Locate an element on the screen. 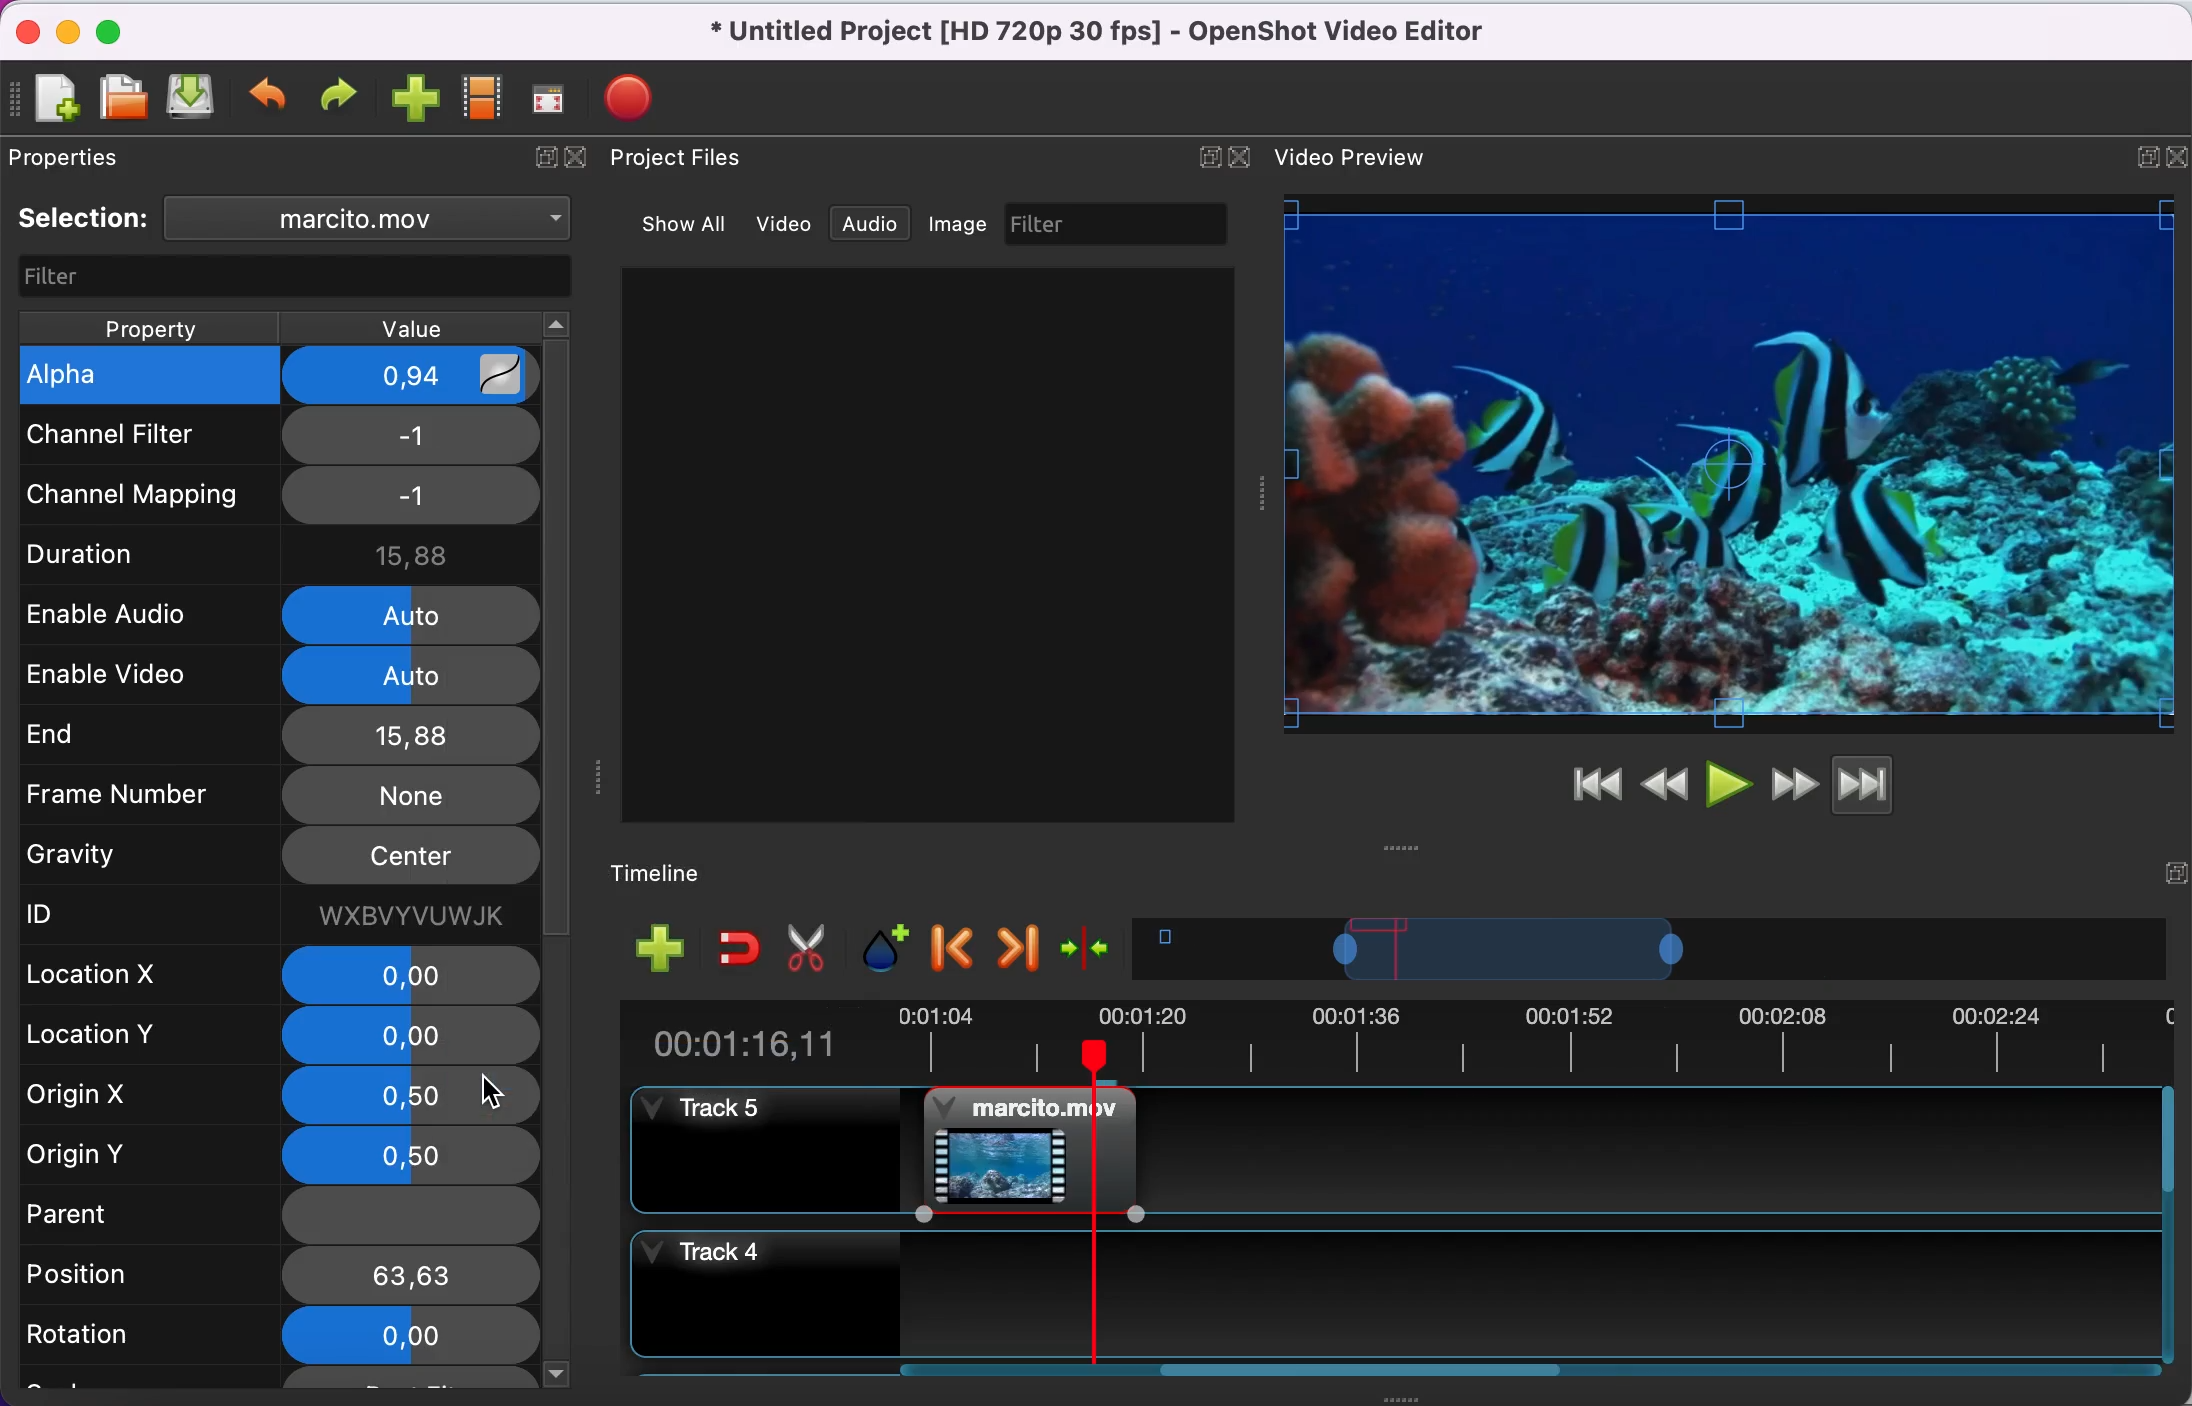  move is located at coordinates (1259, 493).